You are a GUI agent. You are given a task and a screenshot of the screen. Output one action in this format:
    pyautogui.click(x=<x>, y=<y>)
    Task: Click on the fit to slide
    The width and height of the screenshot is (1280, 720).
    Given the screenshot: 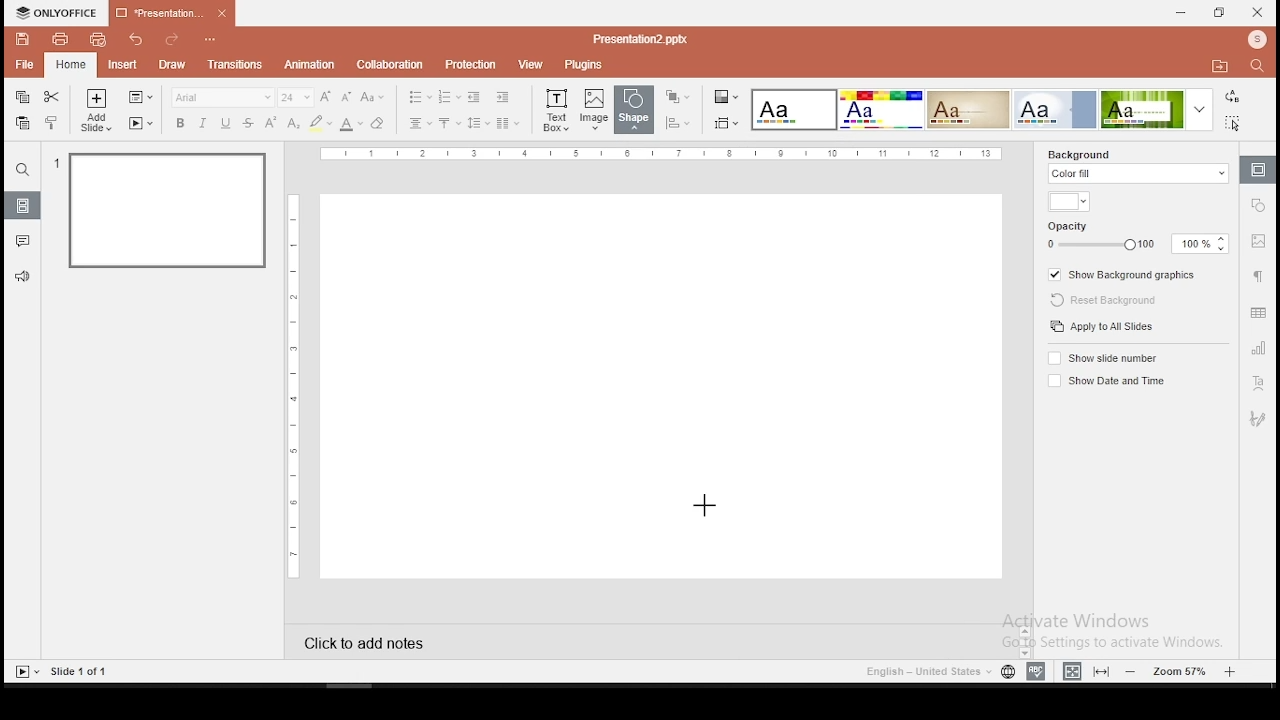 What is the action you would take?
    pyautogui.click(x=1101, y=671)
    